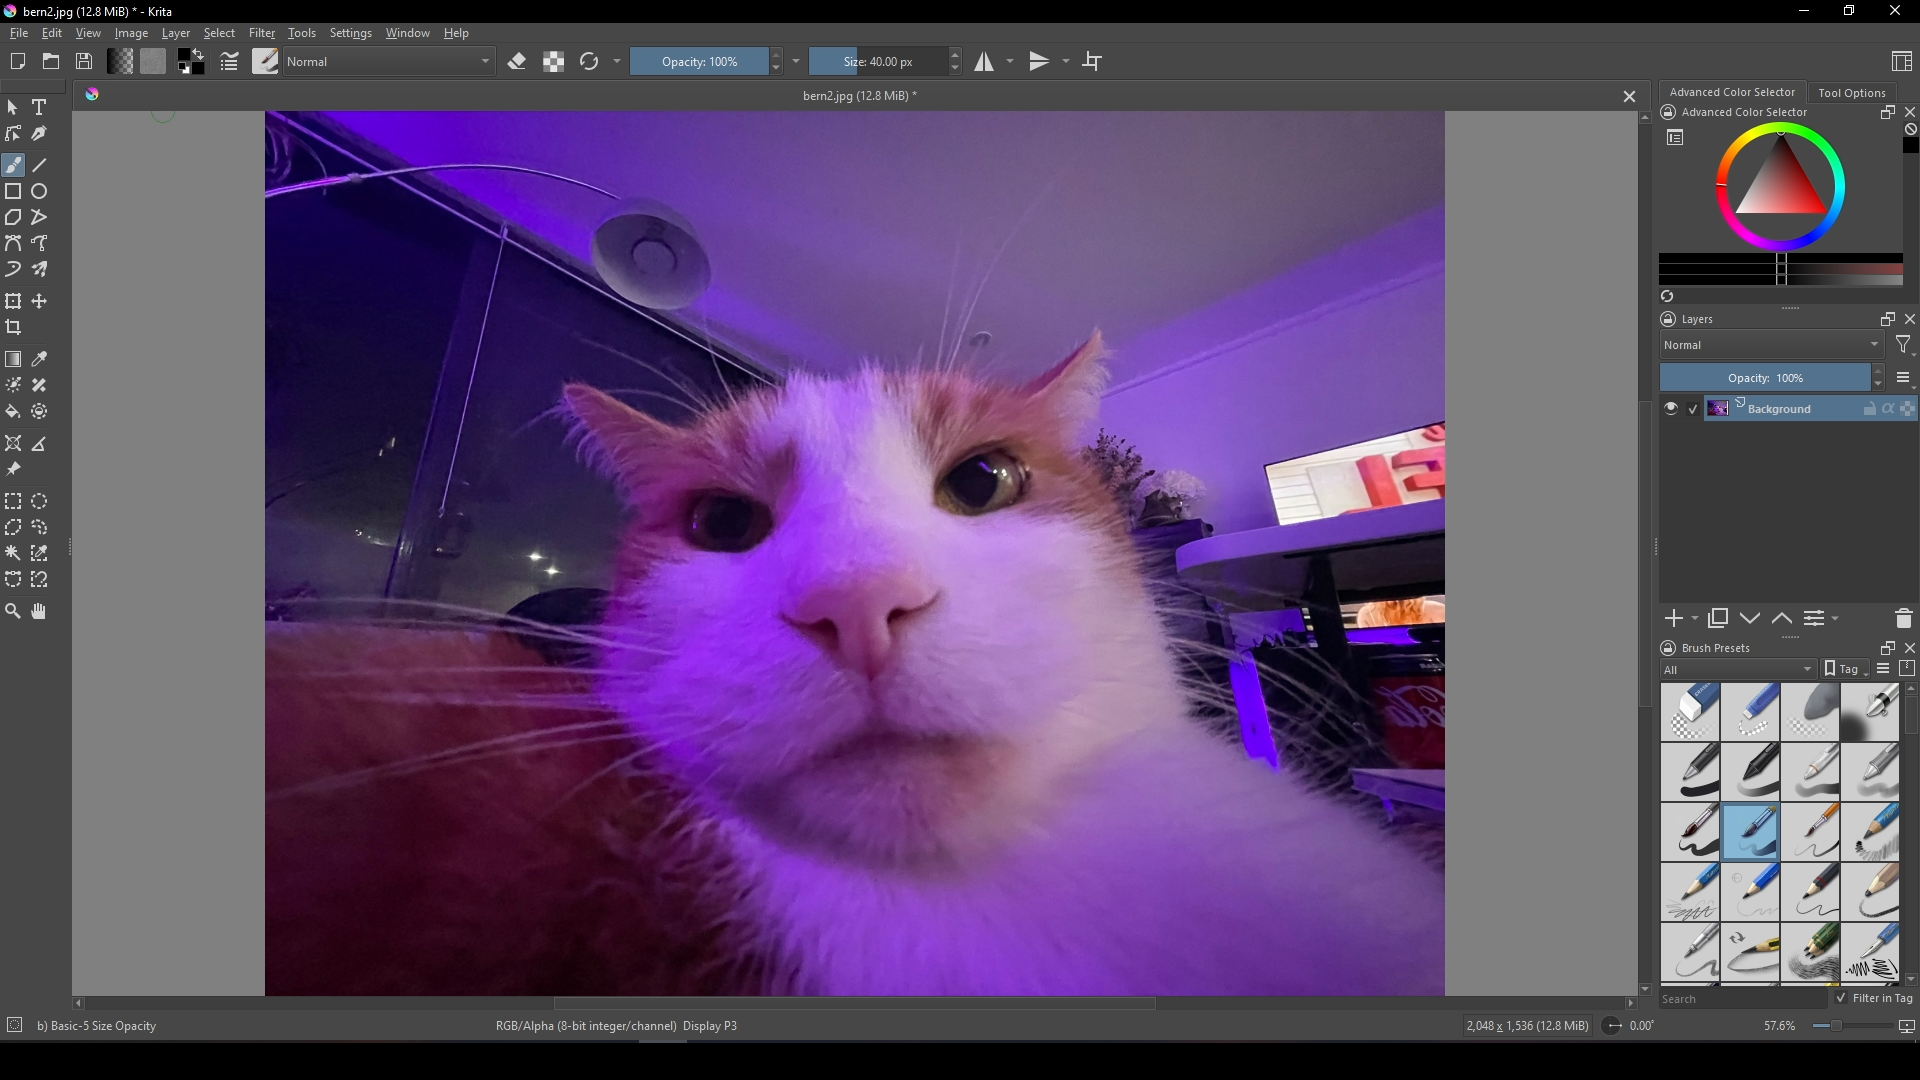  Describe the element at coordinates (38, 611) in the screenshot. I see `Pan tool` at that location.